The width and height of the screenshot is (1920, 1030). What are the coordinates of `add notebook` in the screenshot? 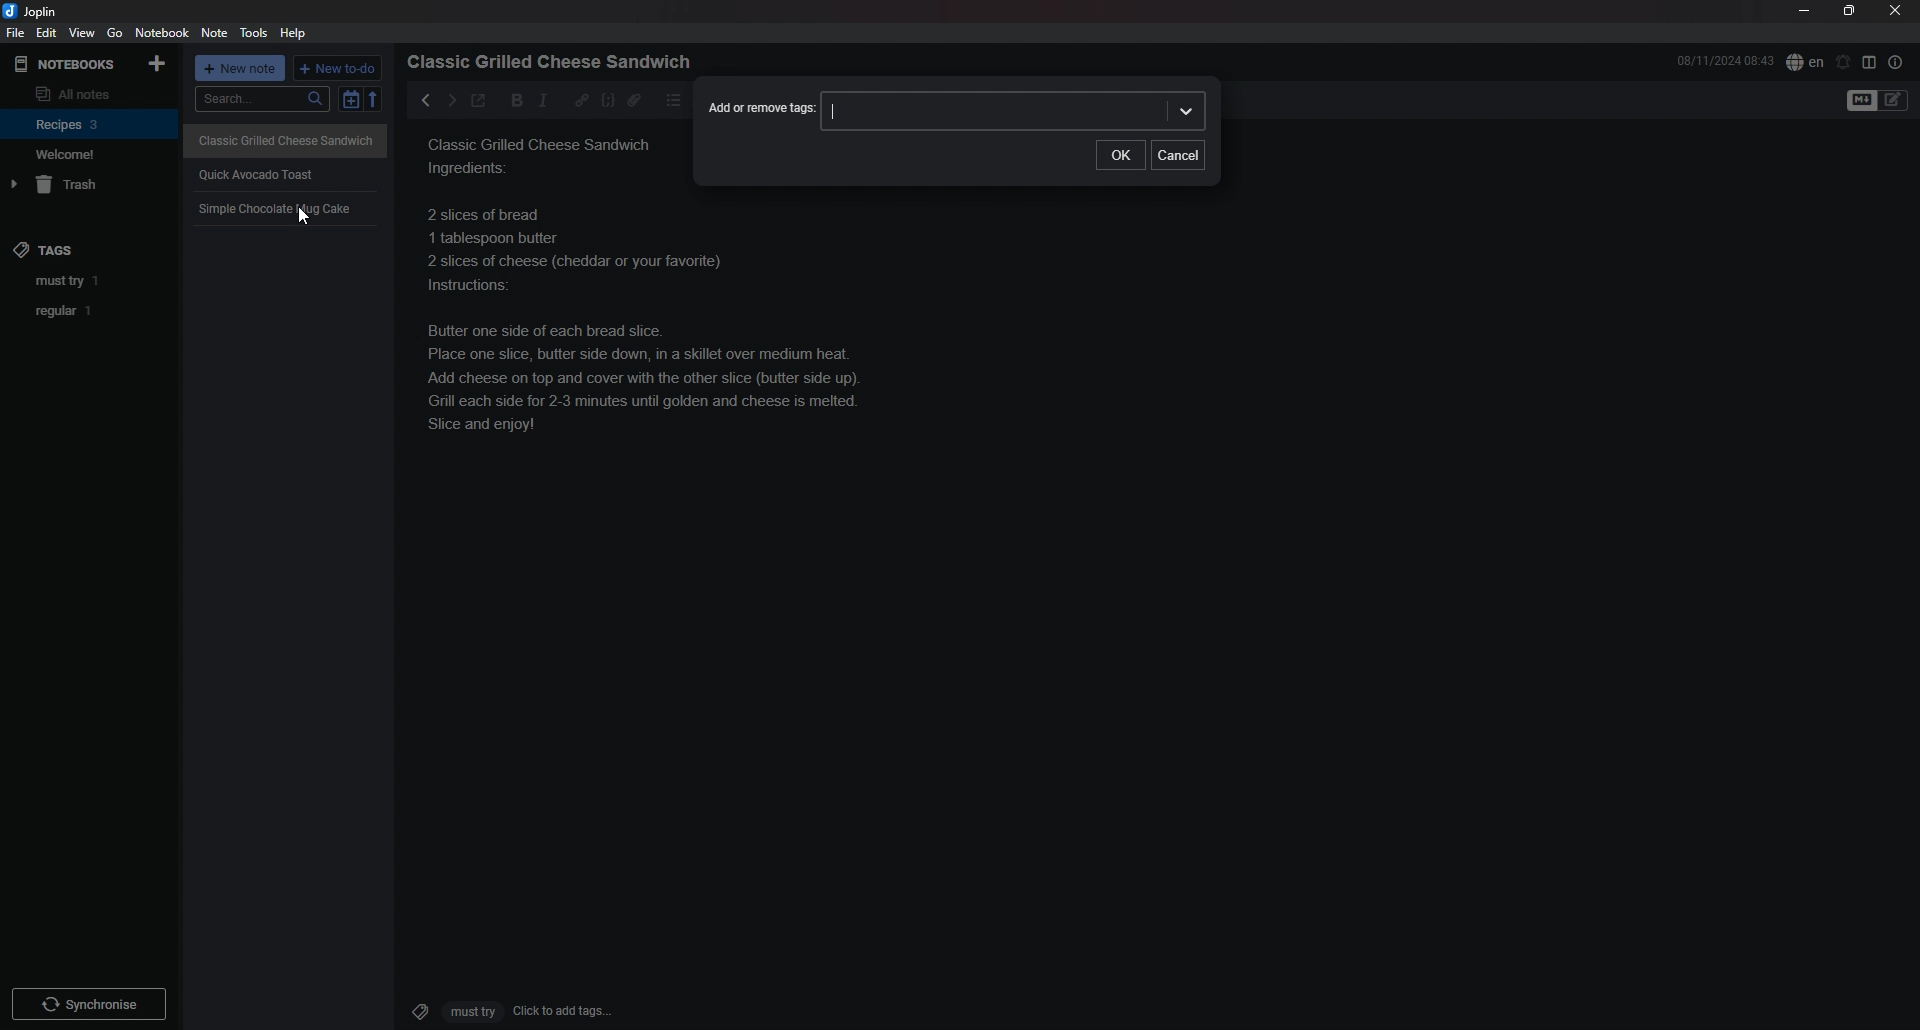 It's located at (159, 62).